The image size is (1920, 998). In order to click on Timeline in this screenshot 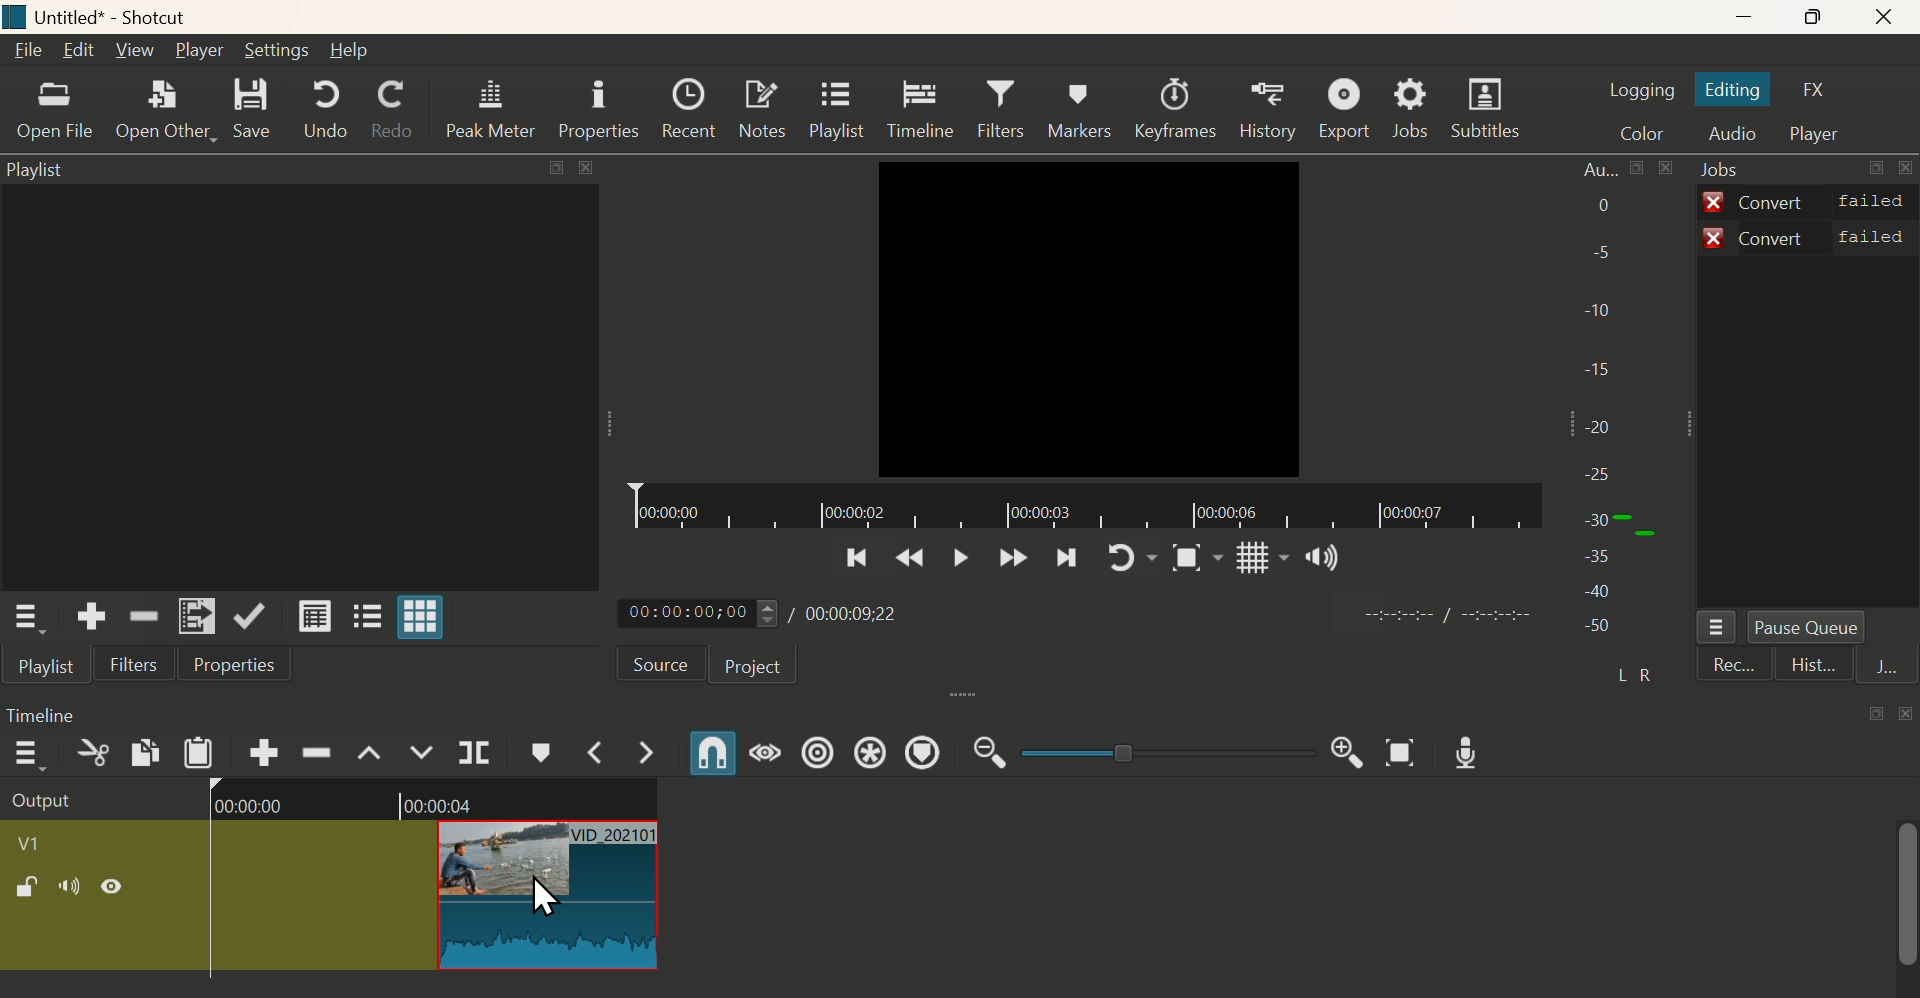, I will do `click(48, 715)`.